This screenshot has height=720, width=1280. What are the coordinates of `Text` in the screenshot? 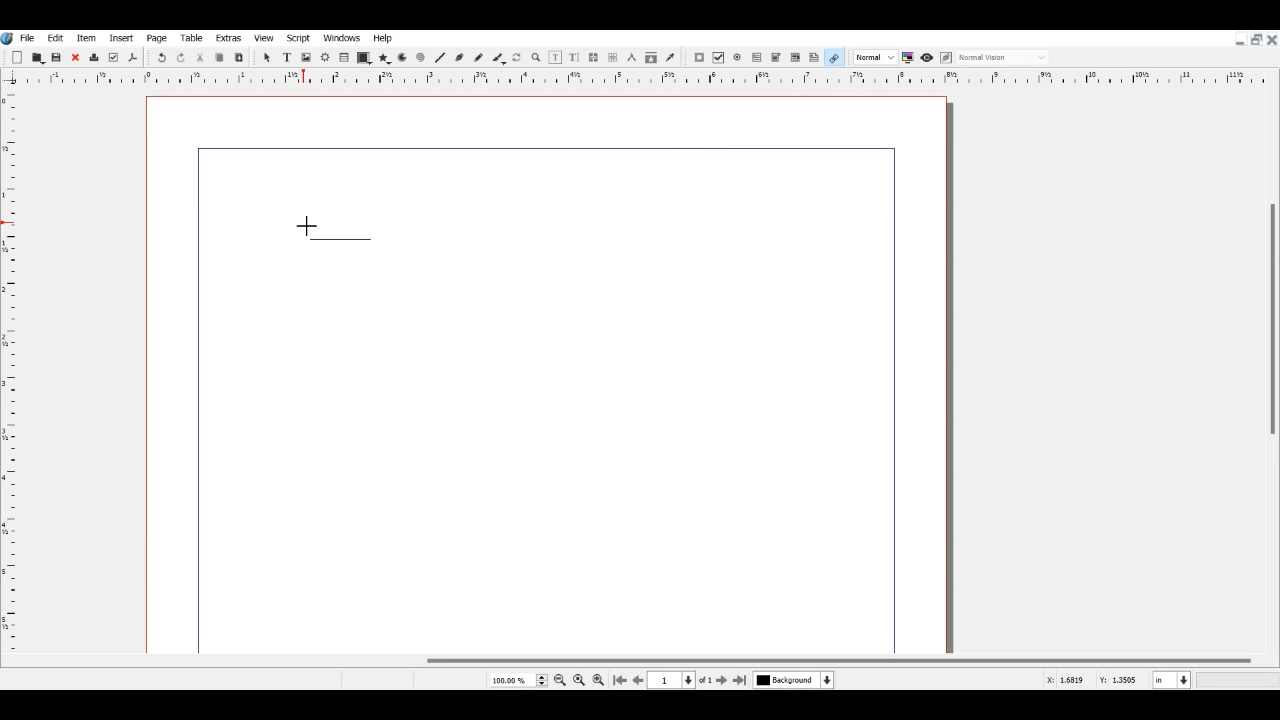 It's located at (331, 229).